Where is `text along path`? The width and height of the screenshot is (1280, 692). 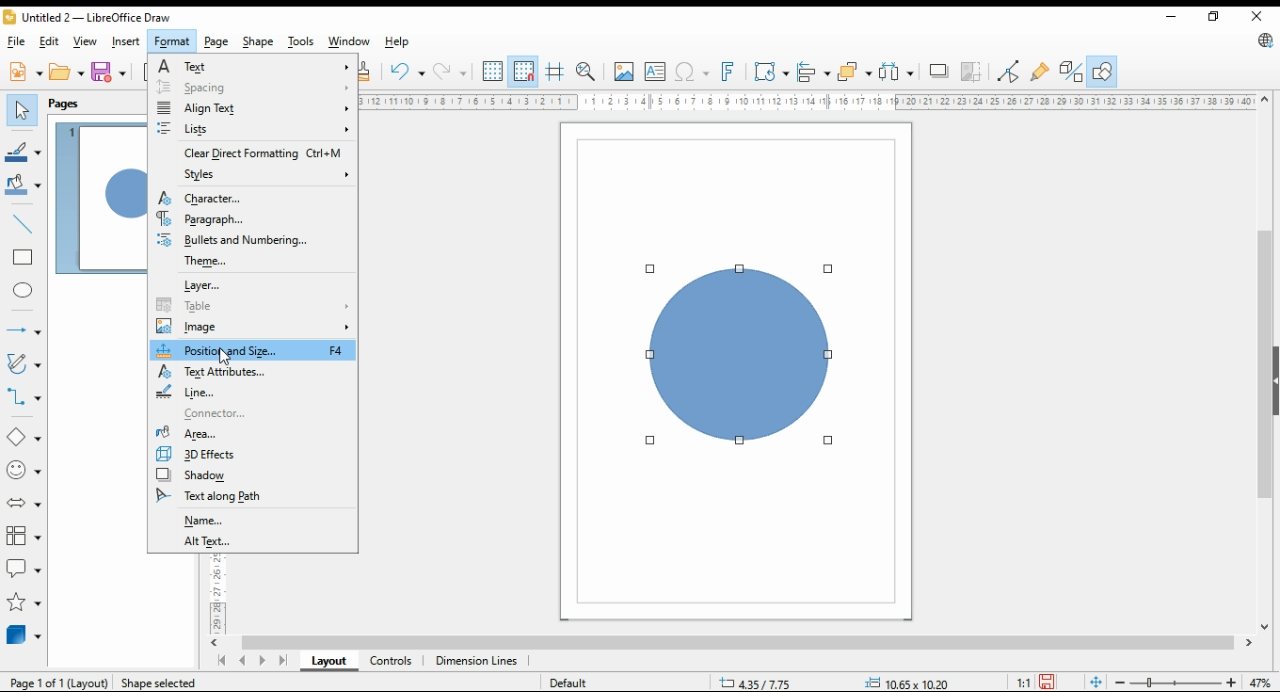
text along path is located at coordinates (240, 496).